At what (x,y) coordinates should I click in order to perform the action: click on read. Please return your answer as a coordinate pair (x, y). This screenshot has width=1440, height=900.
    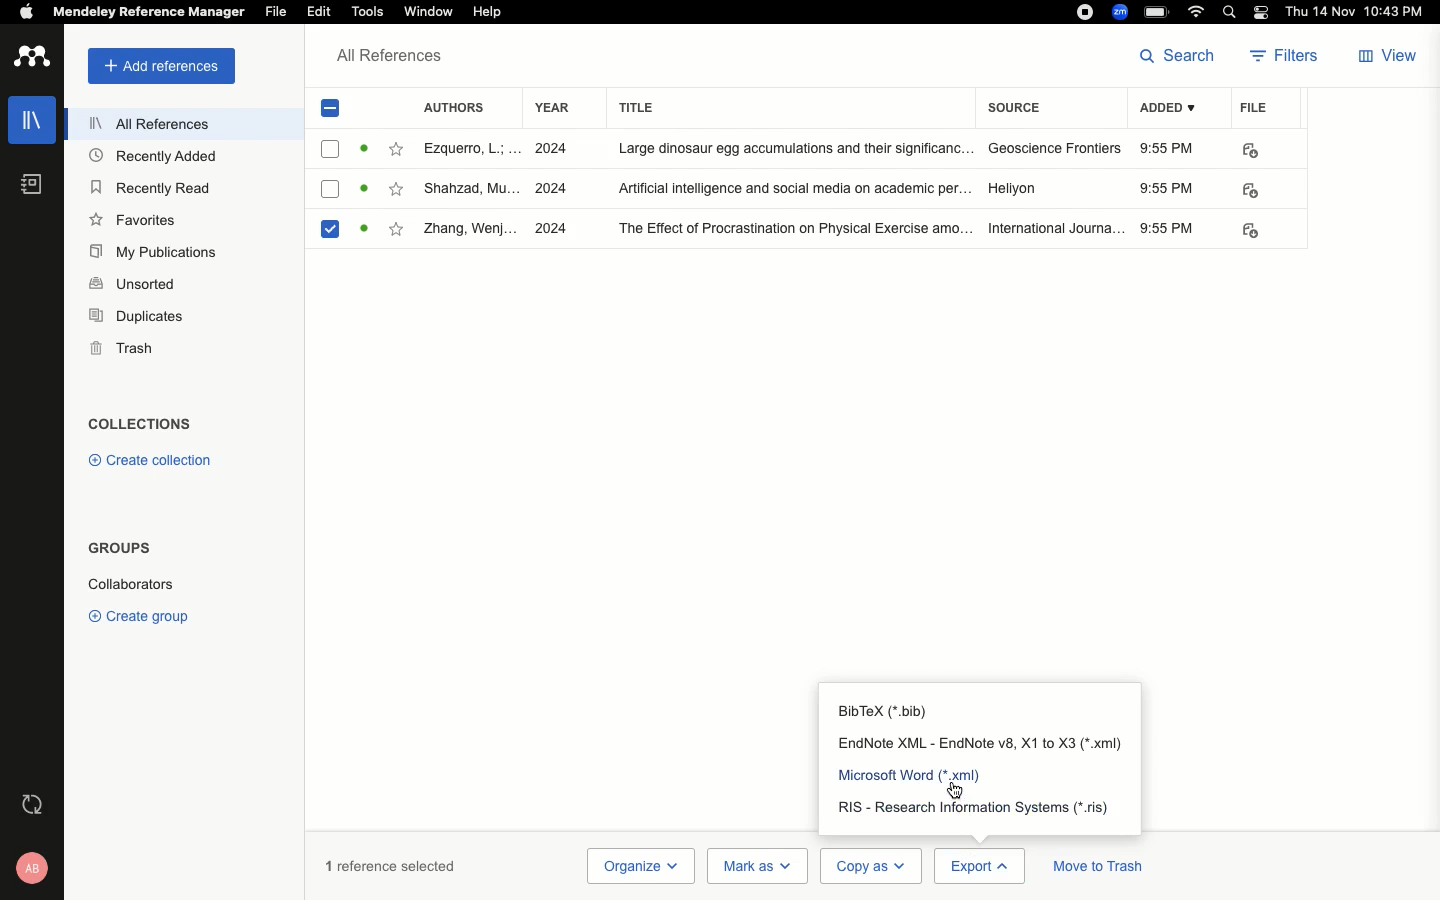
    Looking at the image, I should click on (367, 190).